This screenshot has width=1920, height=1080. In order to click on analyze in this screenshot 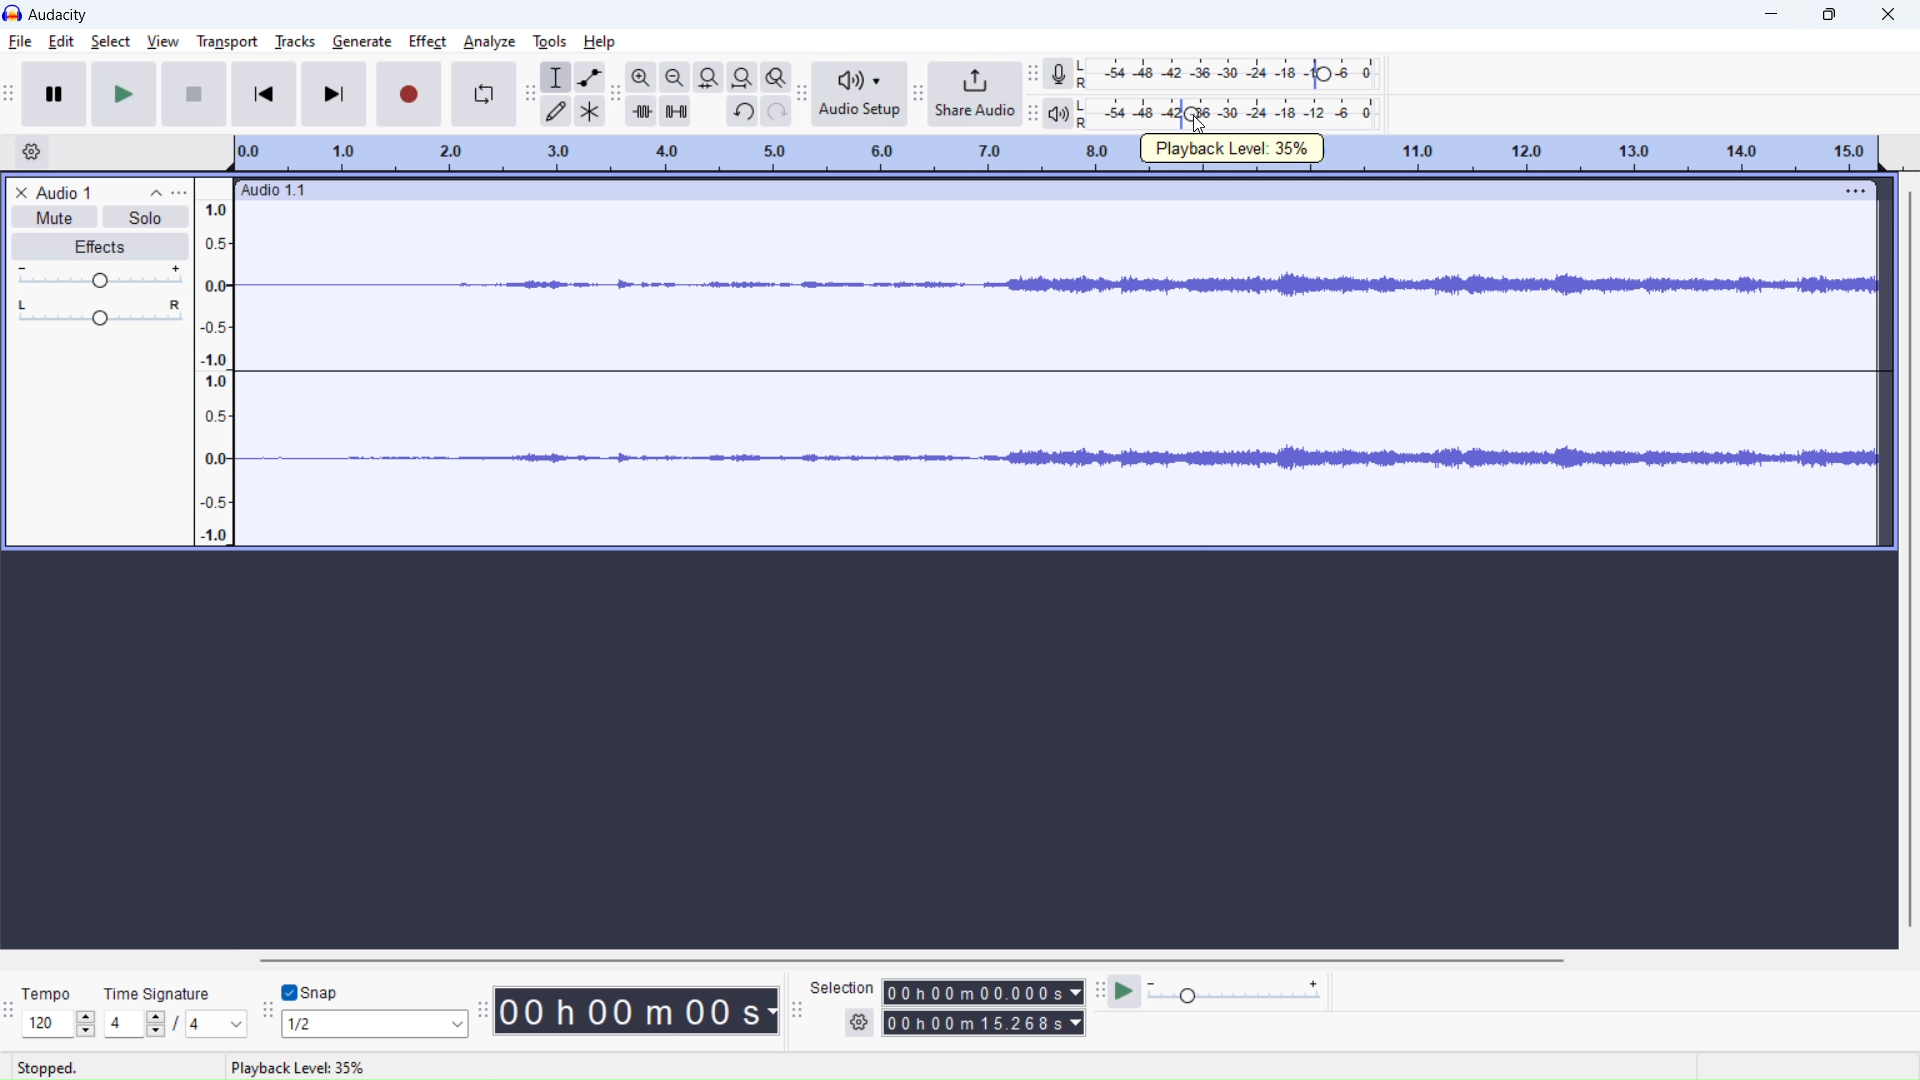, I will do `click(489, 41)`.